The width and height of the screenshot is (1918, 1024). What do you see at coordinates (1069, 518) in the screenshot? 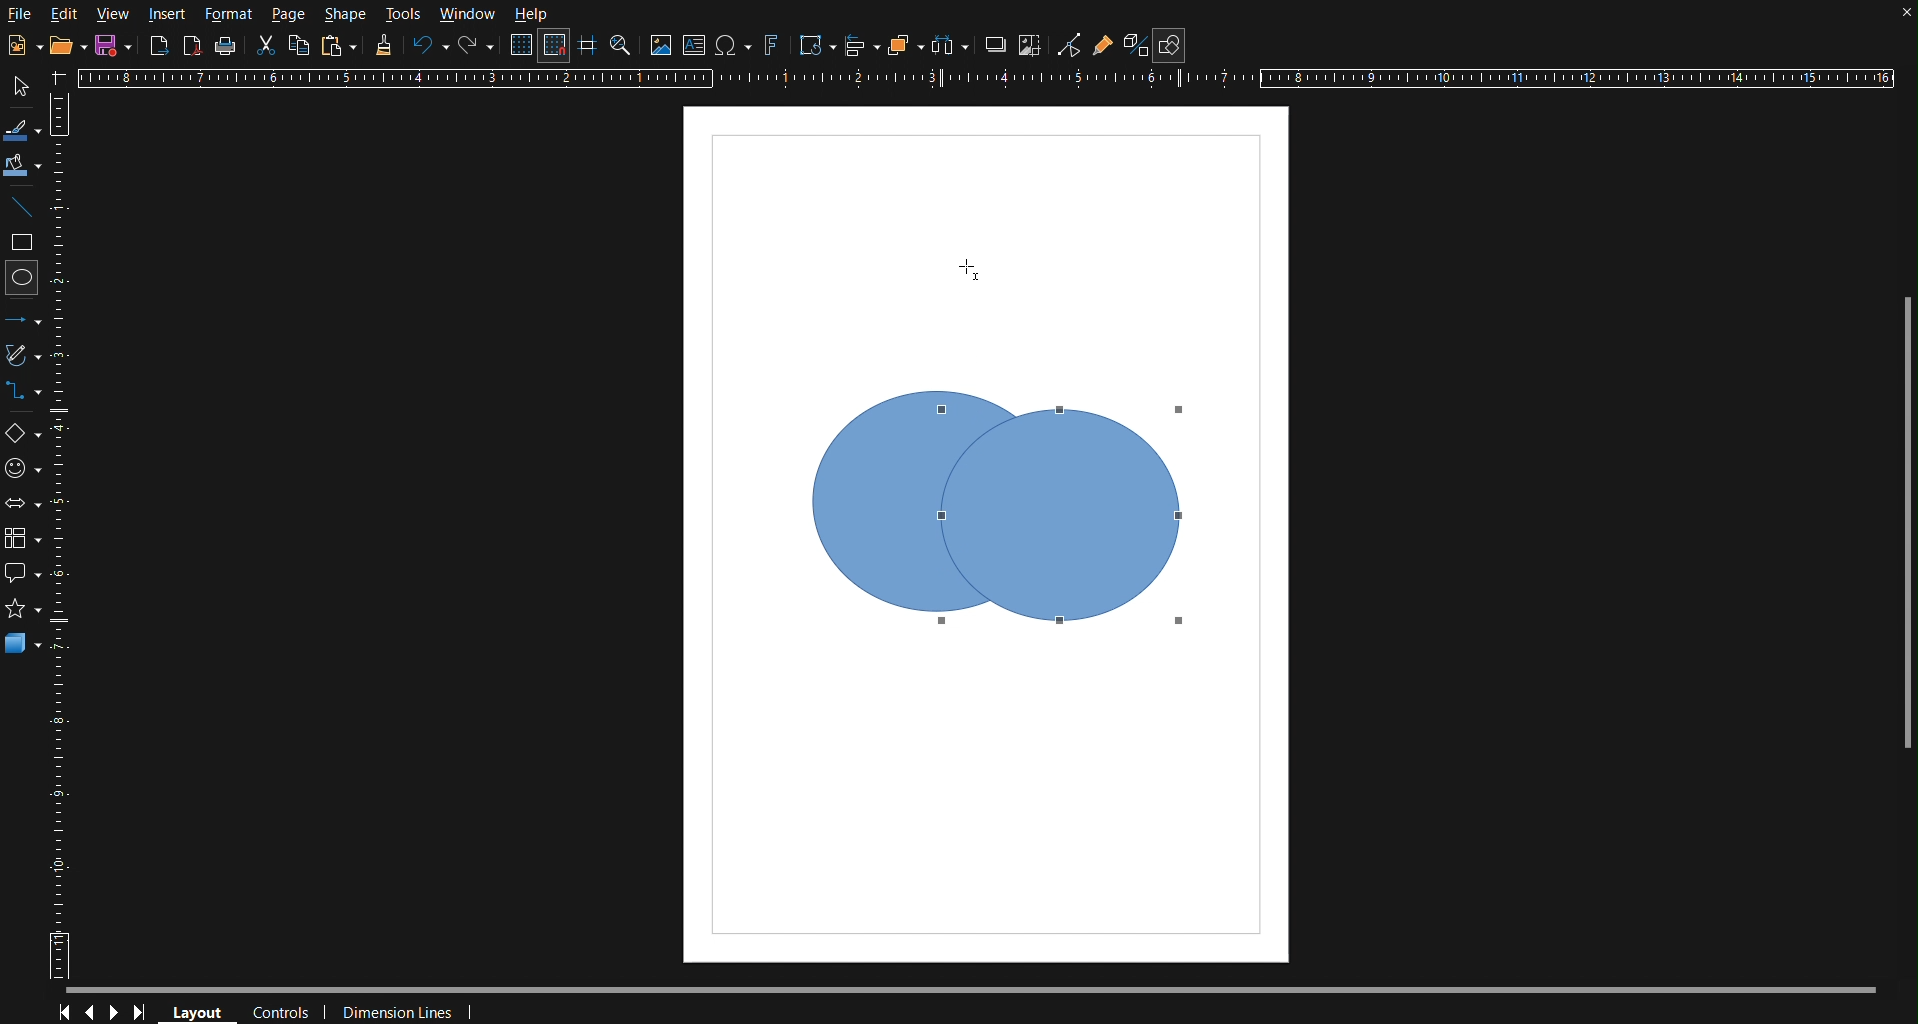
I see `Shape Box 2` at bounding box center [1069, 518].